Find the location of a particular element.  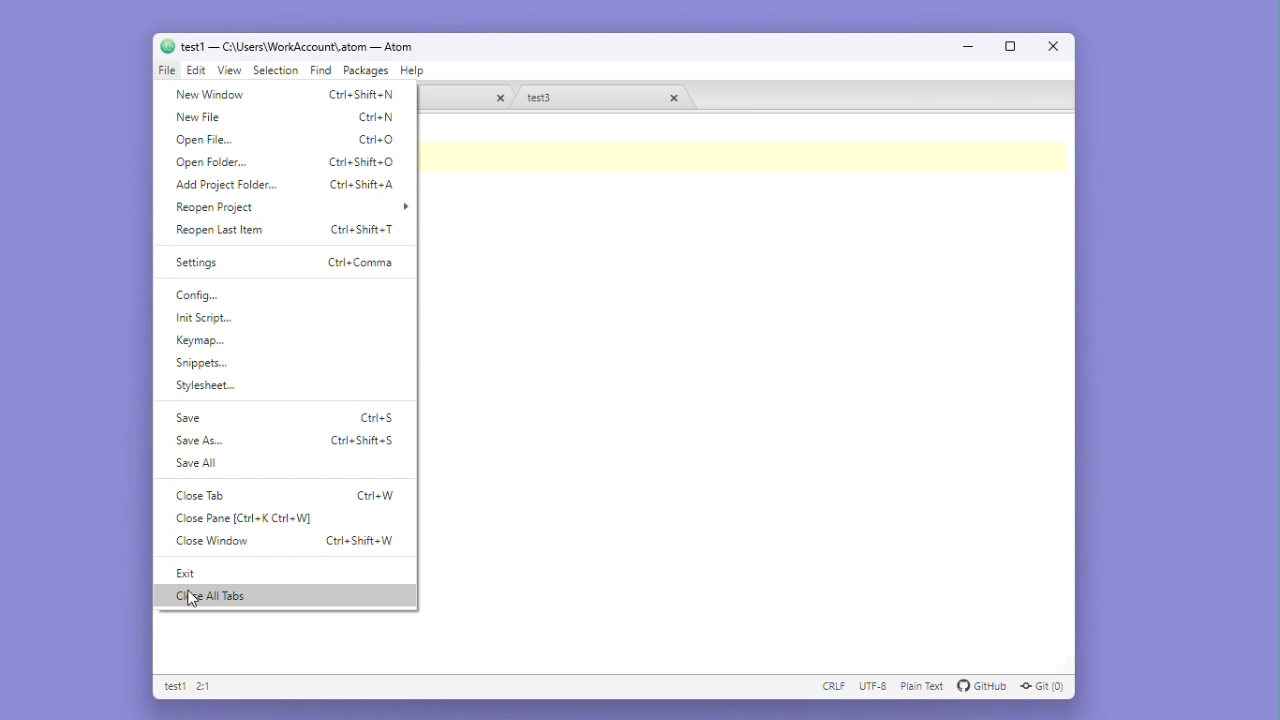

plain text is located at coordinates (926, 686).